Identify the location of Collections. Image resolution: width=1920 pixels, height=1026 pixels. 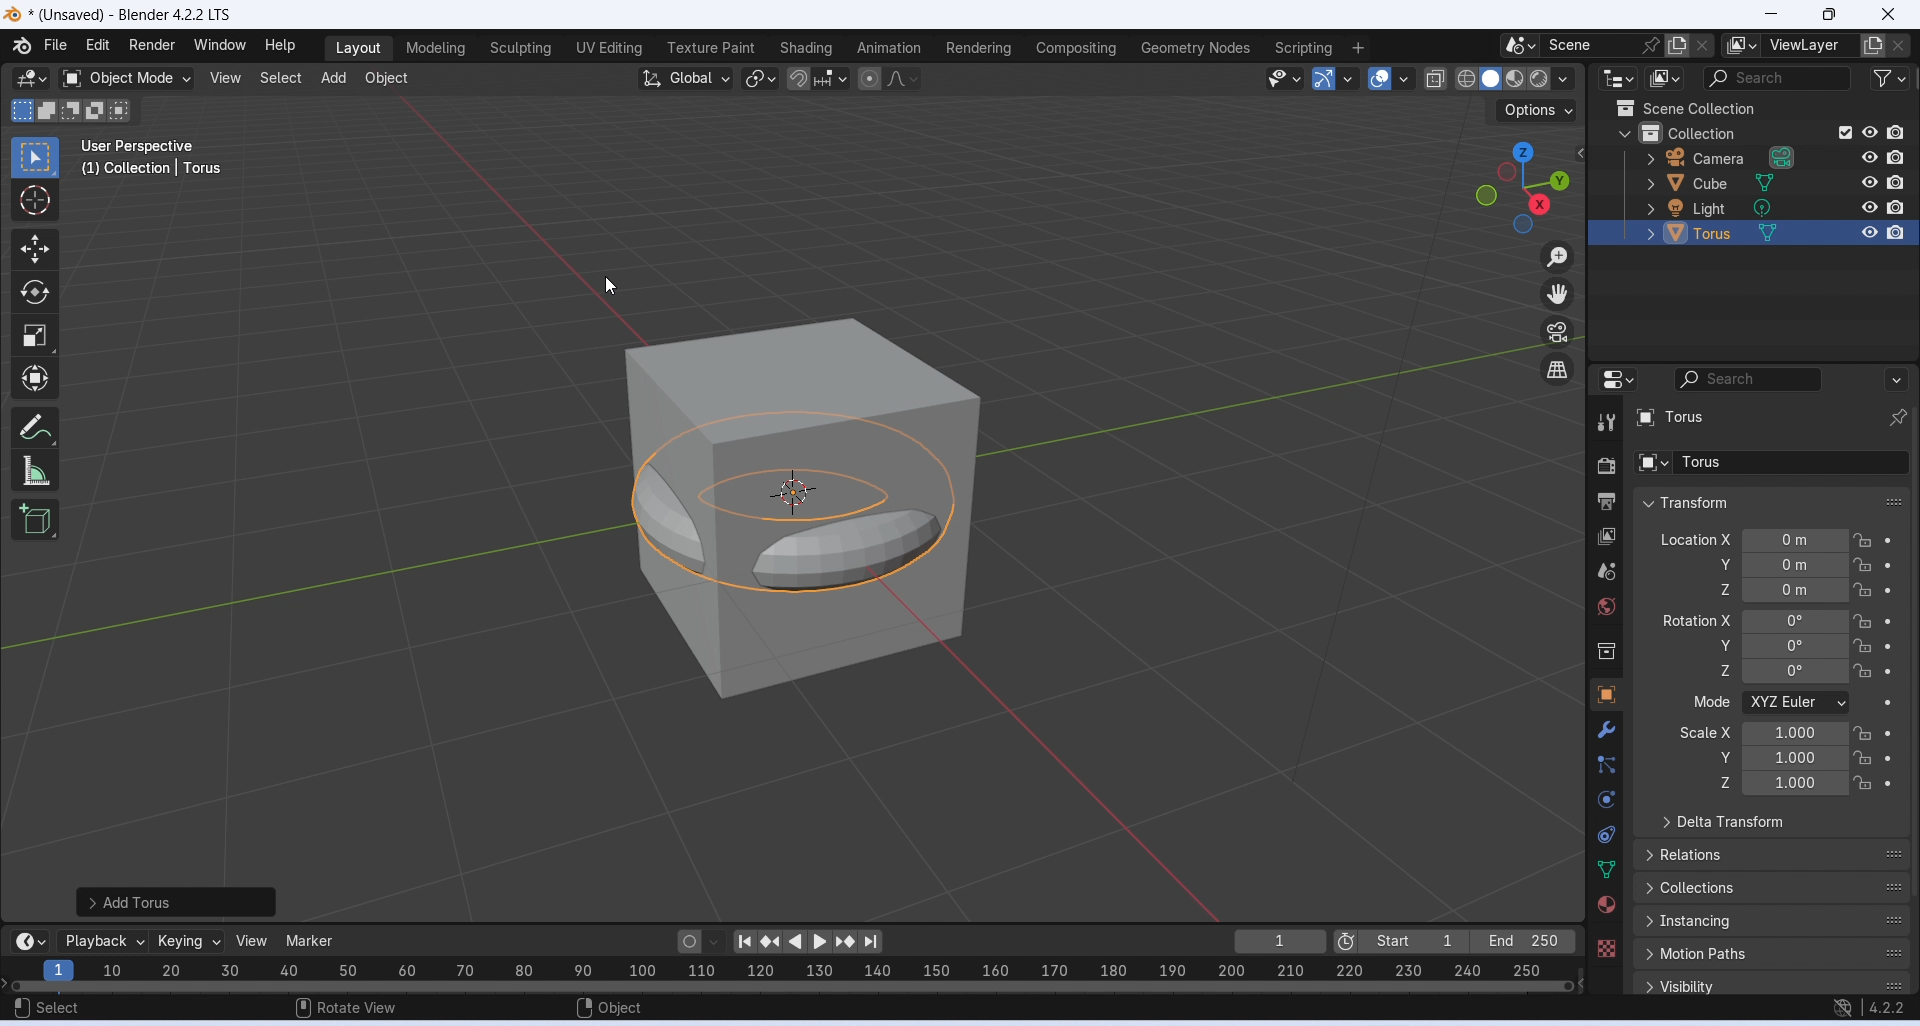
(1773, 888).